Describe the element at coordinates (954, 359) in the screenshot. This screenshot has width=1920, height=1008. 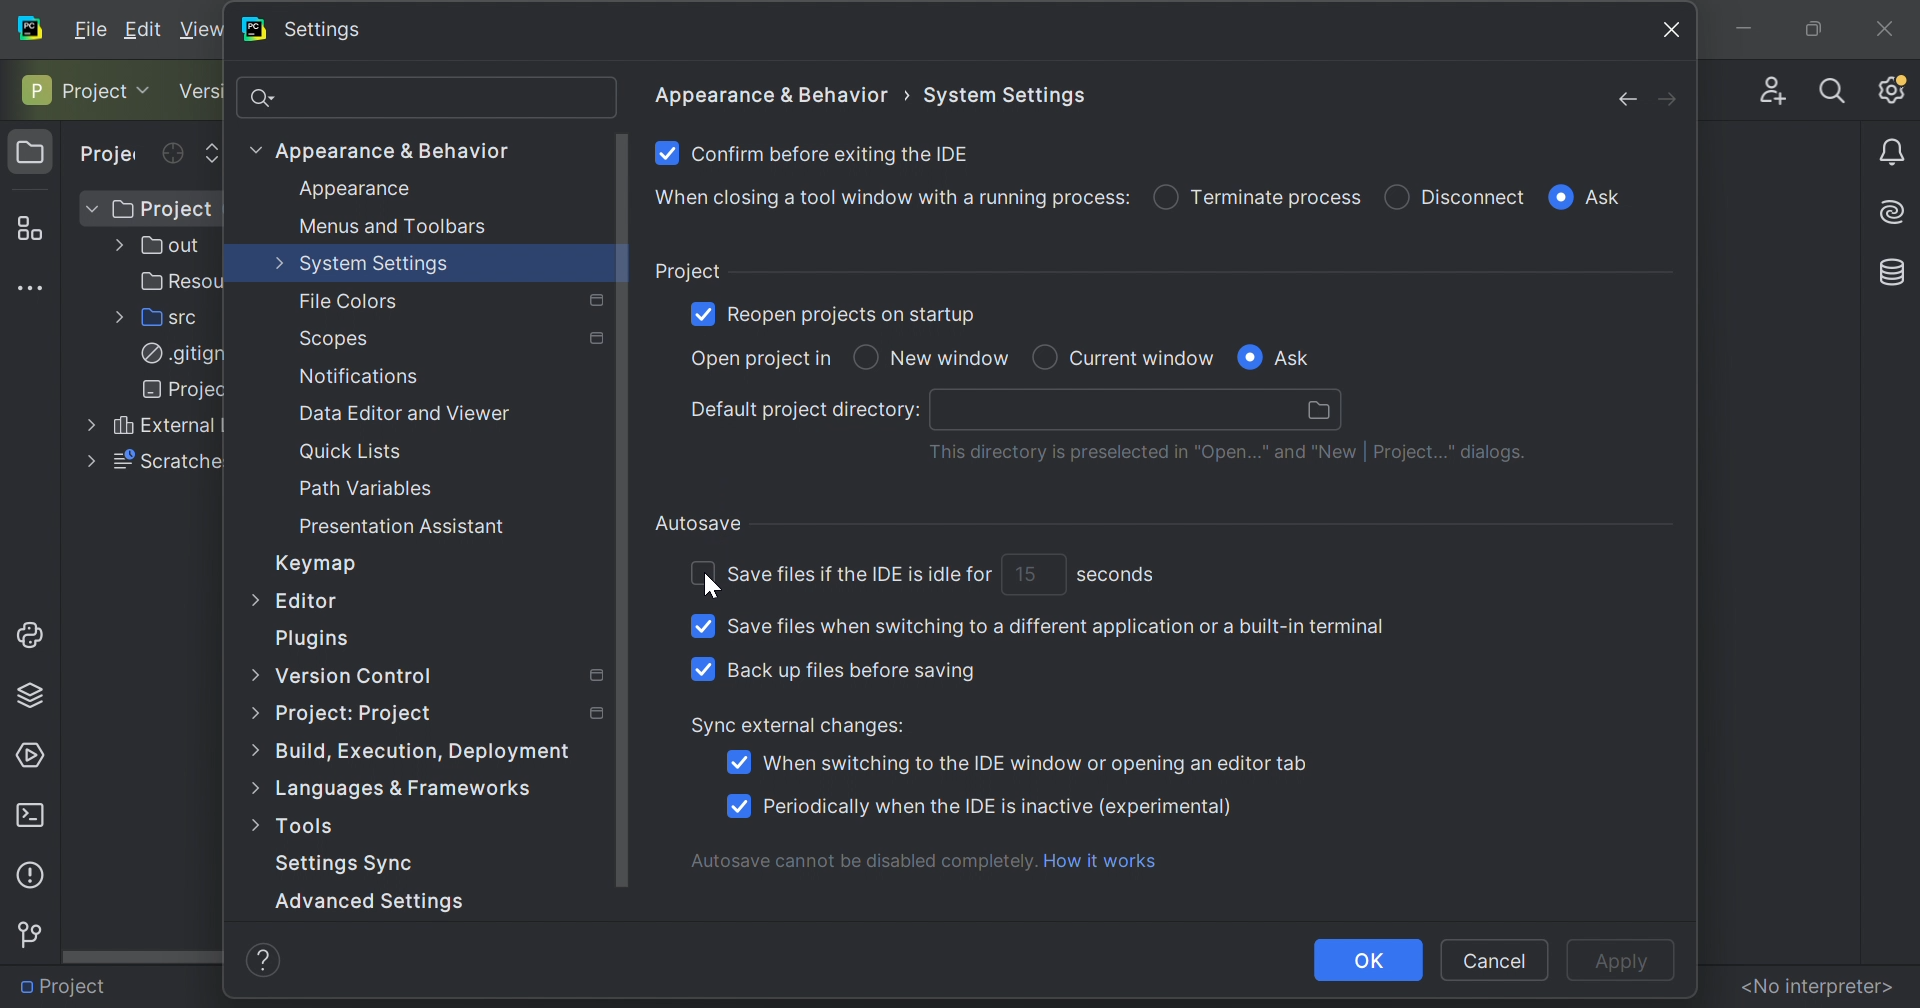
I see `New window` at that location.